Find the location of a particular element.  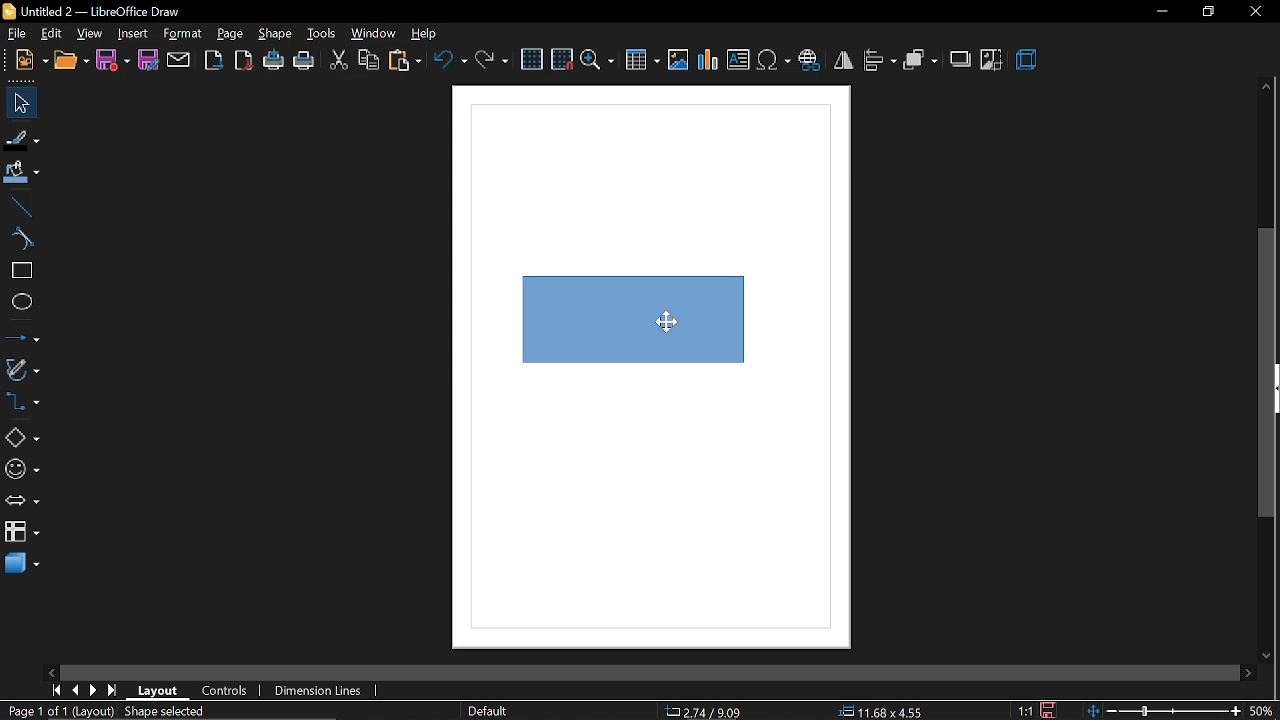

go to last page is located at coordinates (112, 692).